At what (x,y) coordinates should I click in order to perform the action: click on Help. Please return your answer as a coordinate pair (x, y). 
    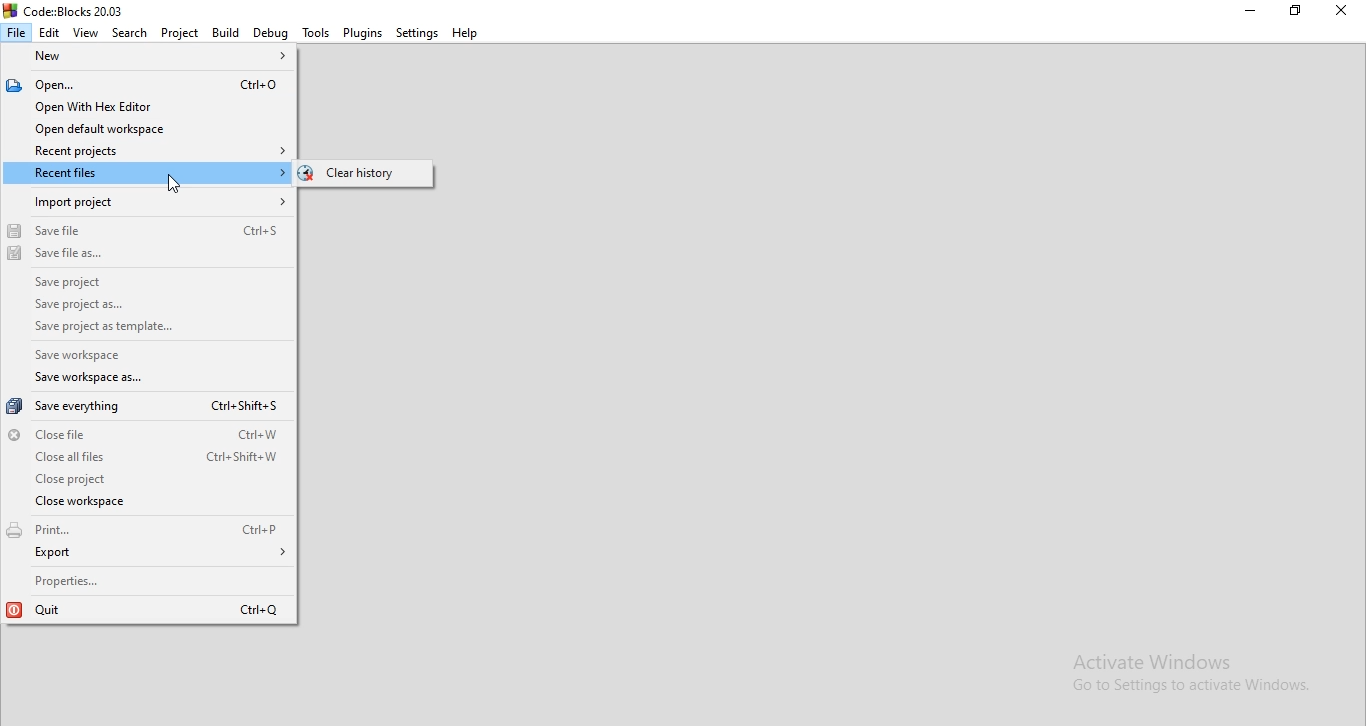
    Looking at the image, I should click on (465, 33).